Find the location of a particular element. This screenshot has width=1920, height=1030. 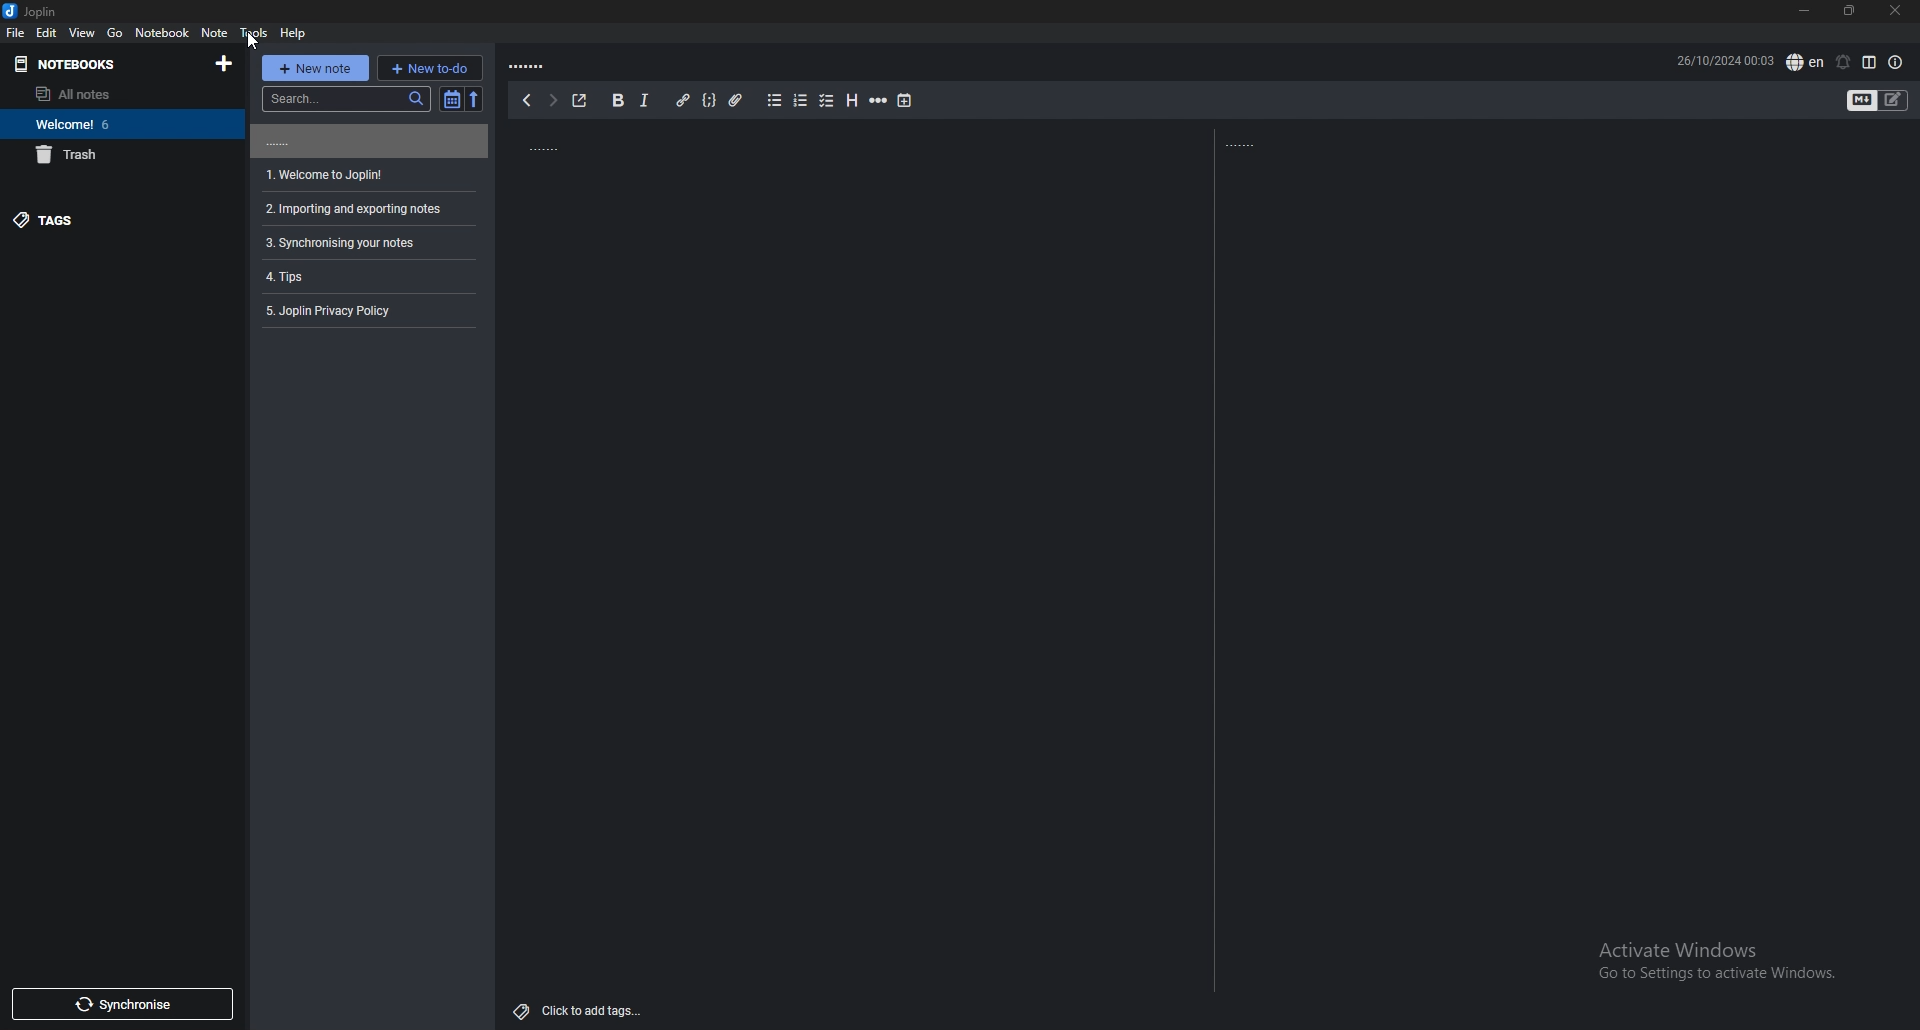

....... is located at coordinates (605, 144).